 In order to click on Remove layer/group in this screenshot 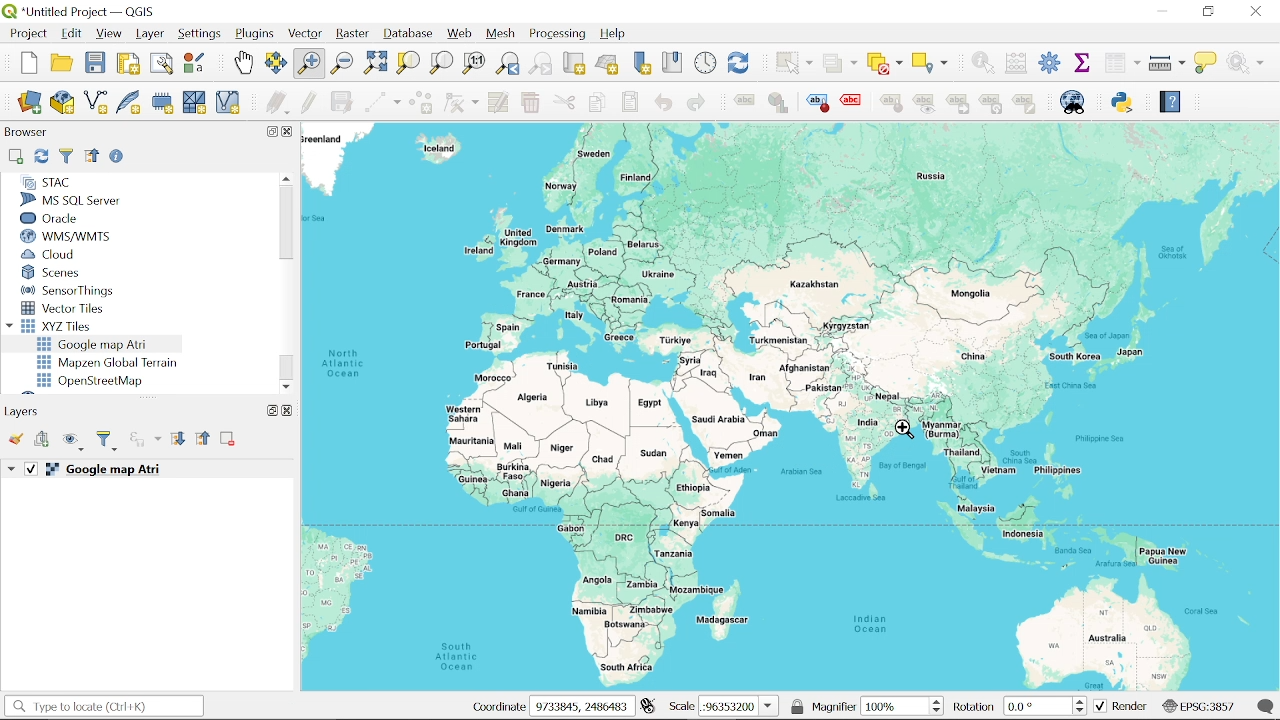, I will do `click(228, 440)`.